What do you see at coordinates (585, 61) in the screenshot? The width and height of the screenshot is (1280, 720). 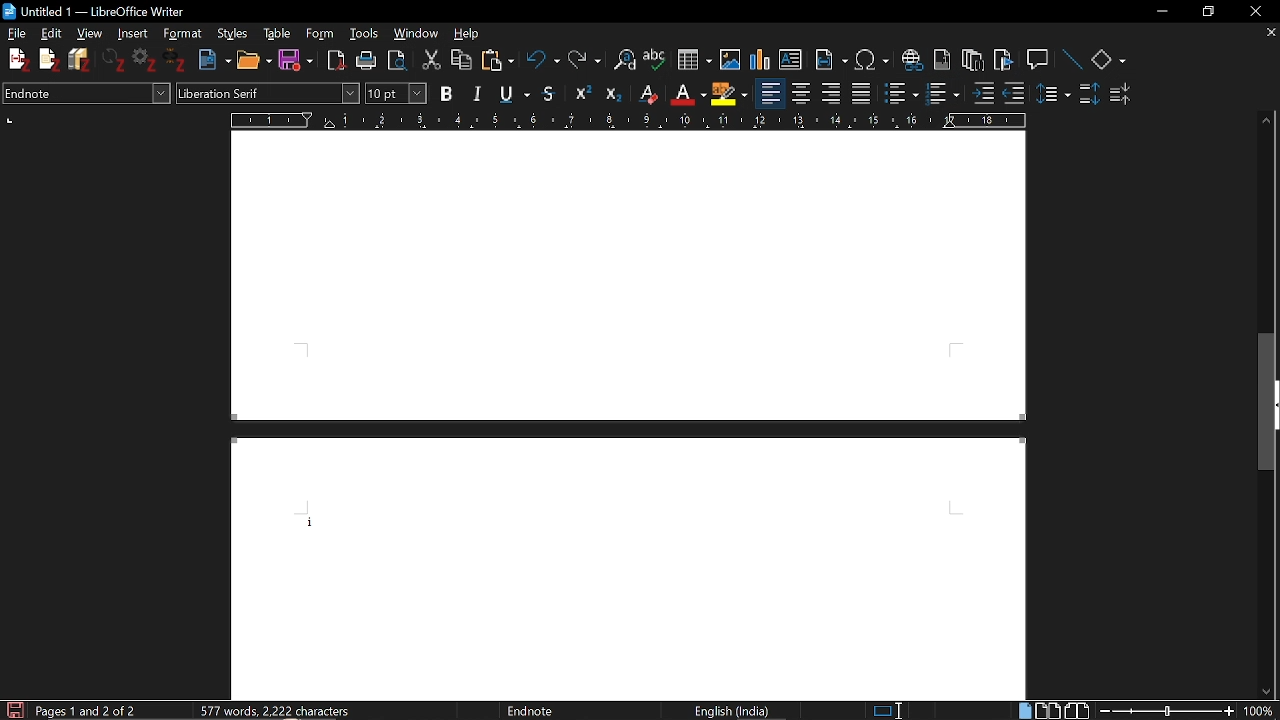 I see `REdo` at bounding box center [585, 61].